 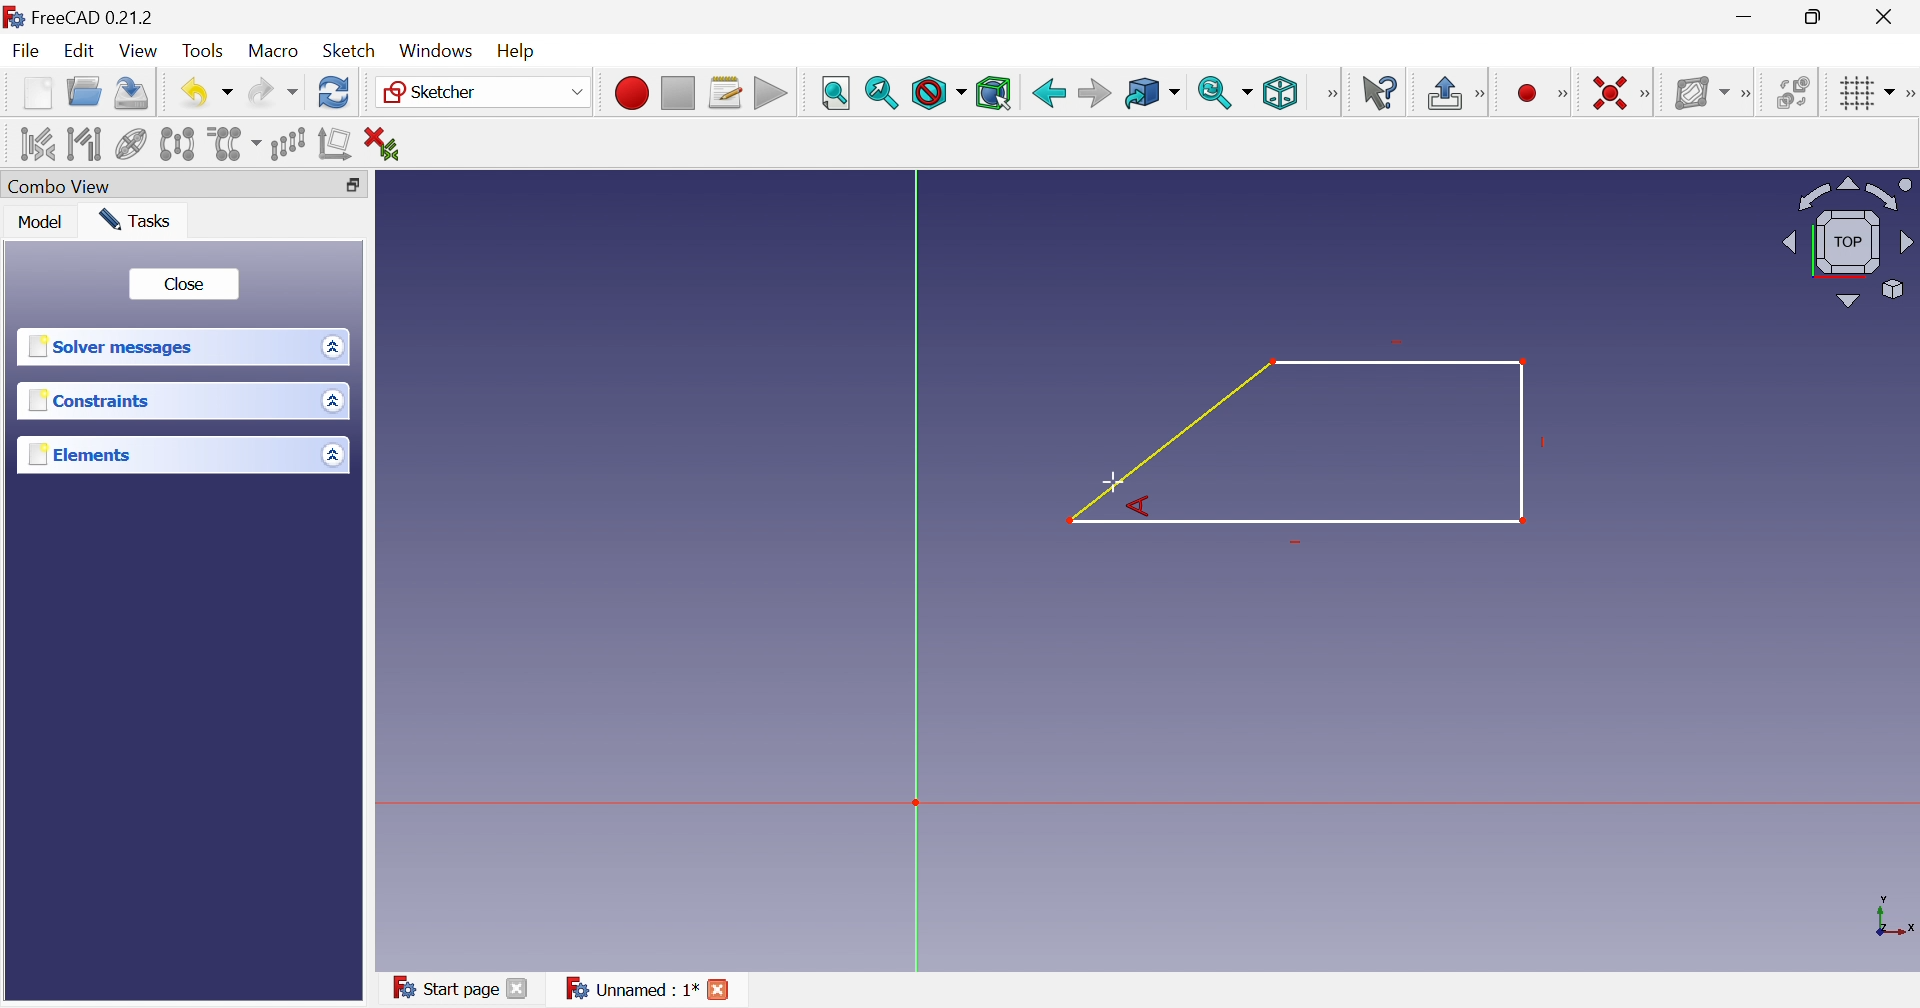 What do you see at coordinates (1792, 91) in the screenshot?
I see `Show virtual space` at bounding box center [1792, 91].